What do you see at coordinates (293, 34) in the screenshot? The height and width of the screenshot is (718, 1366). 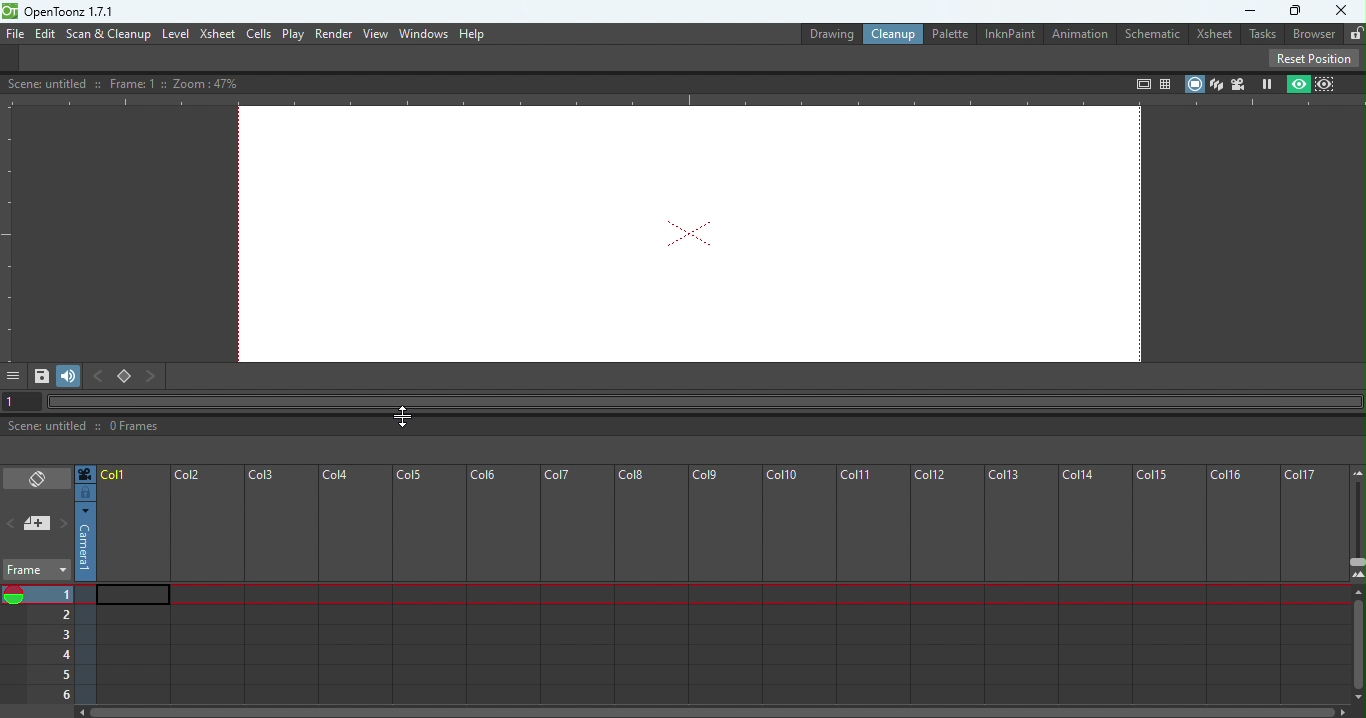 I see `Play` at bounding box center [293, 34].